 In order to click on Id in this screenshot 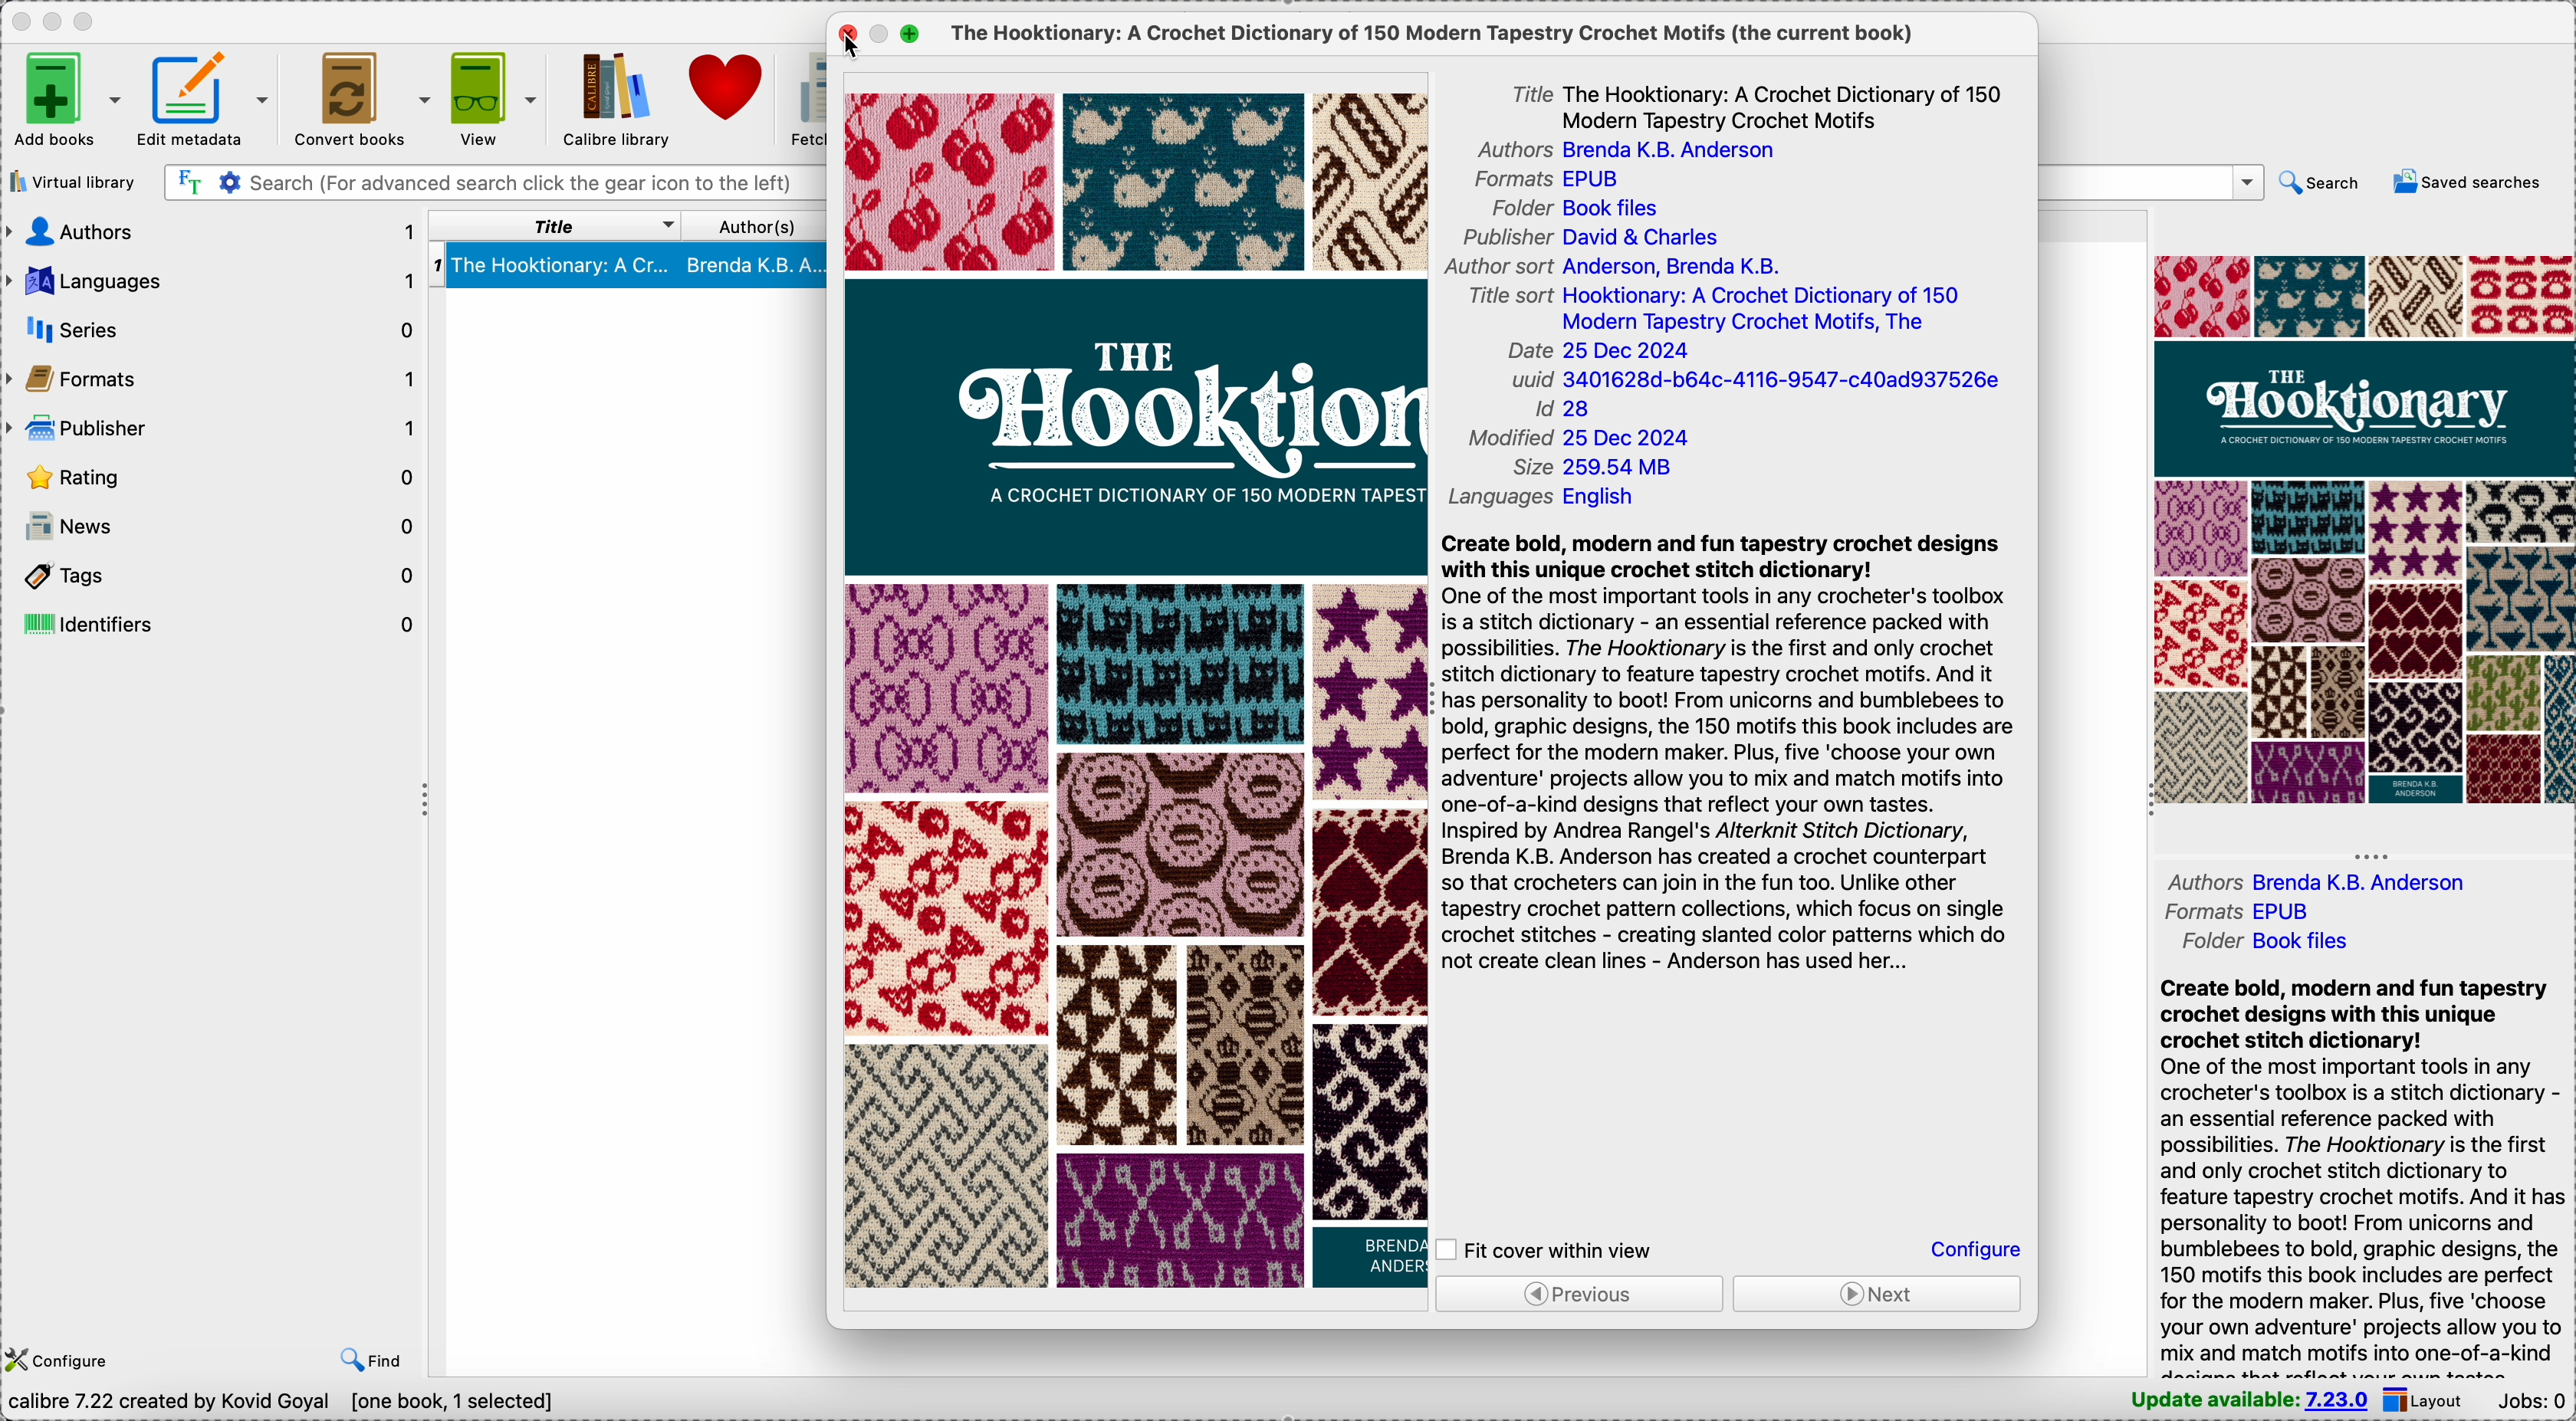, I will do `click(1567, 404)`.